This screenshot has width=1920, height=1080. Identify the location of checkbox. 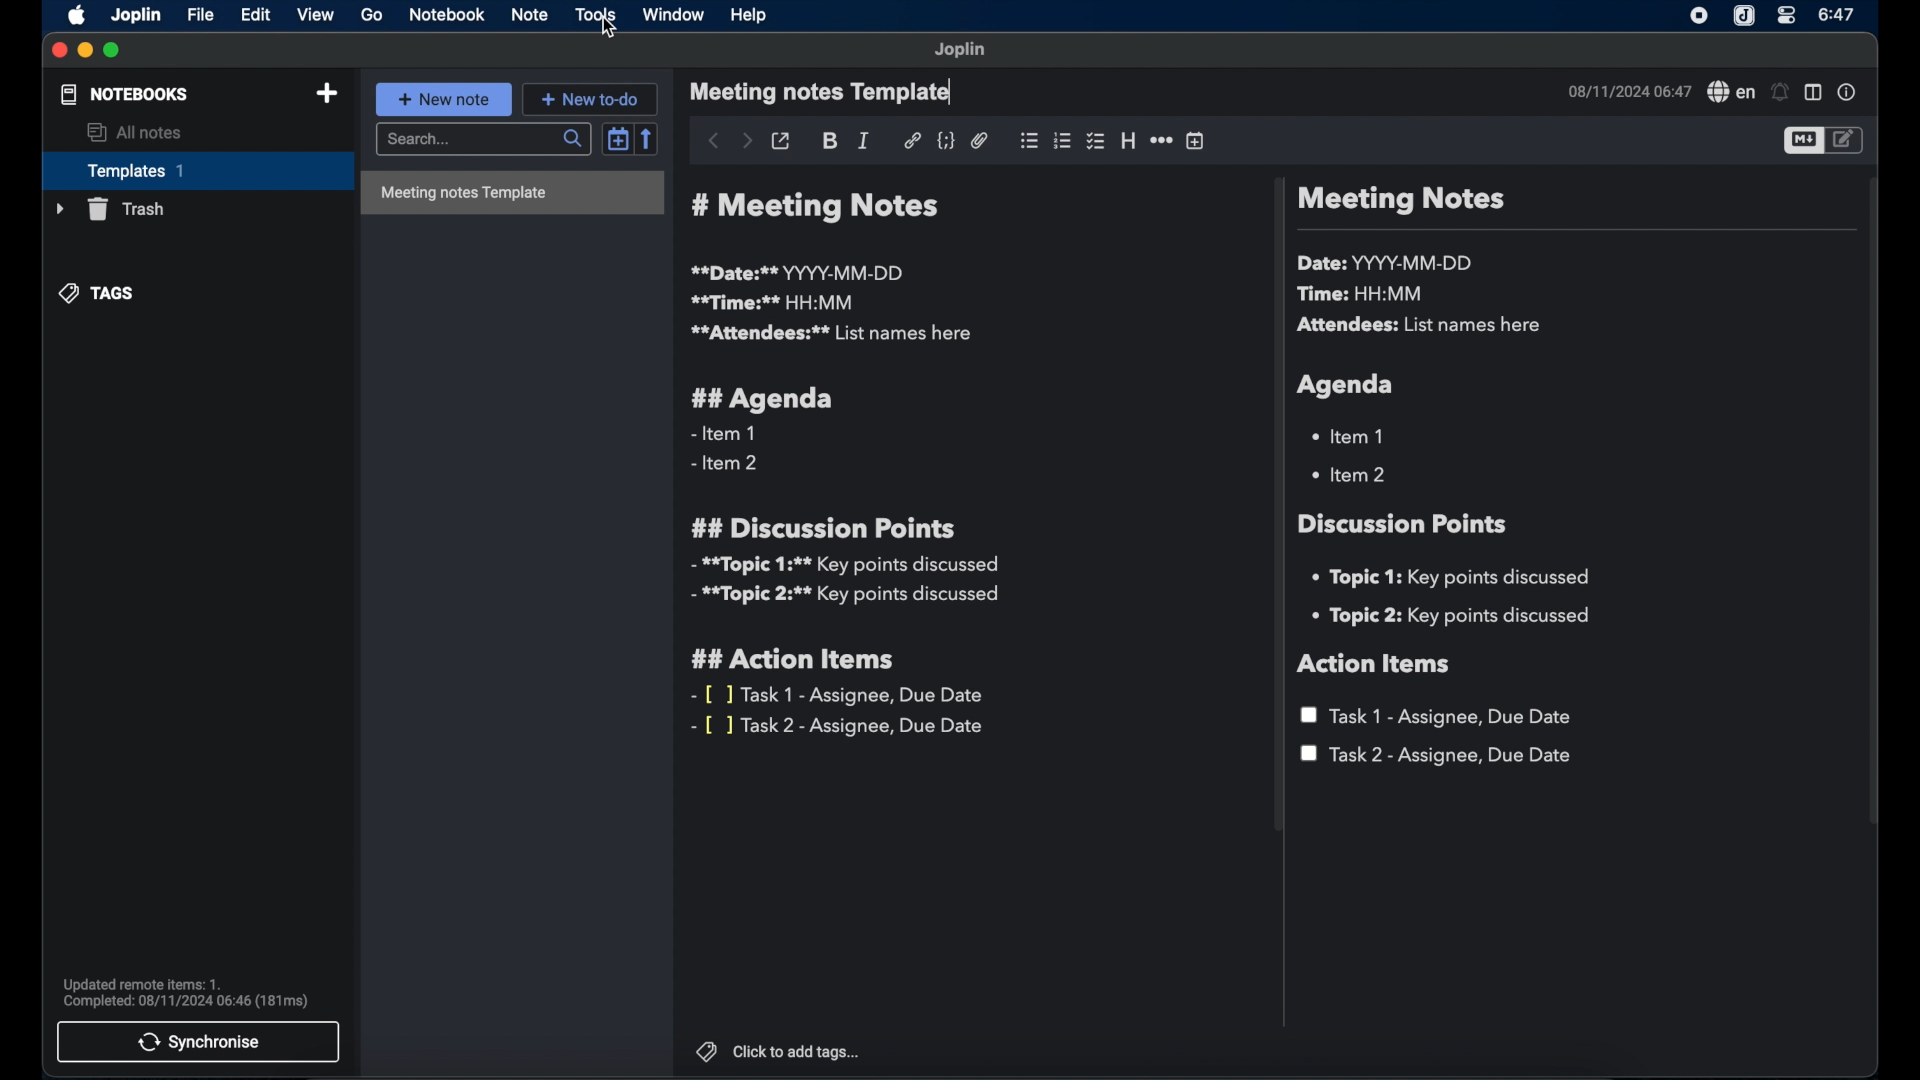
(1094, 141).